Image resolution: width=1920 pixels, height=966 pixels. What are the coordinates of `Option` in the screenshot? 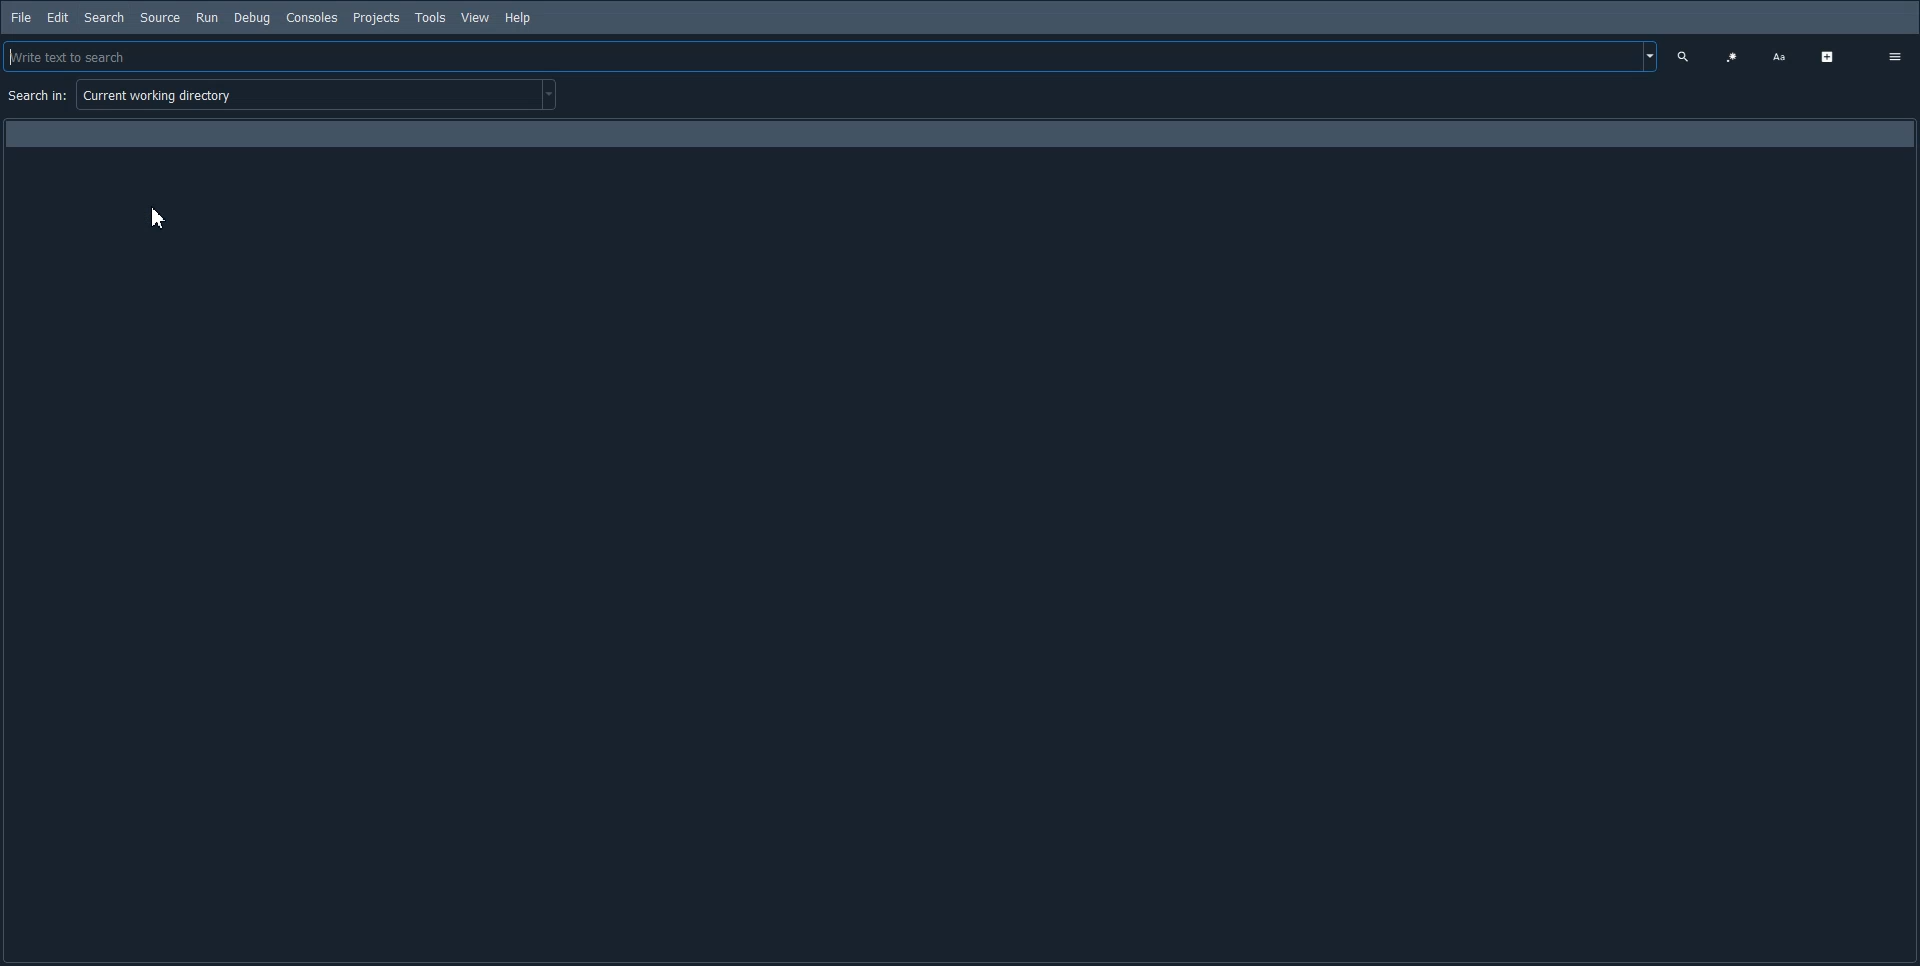 It's located at (1892, 56).